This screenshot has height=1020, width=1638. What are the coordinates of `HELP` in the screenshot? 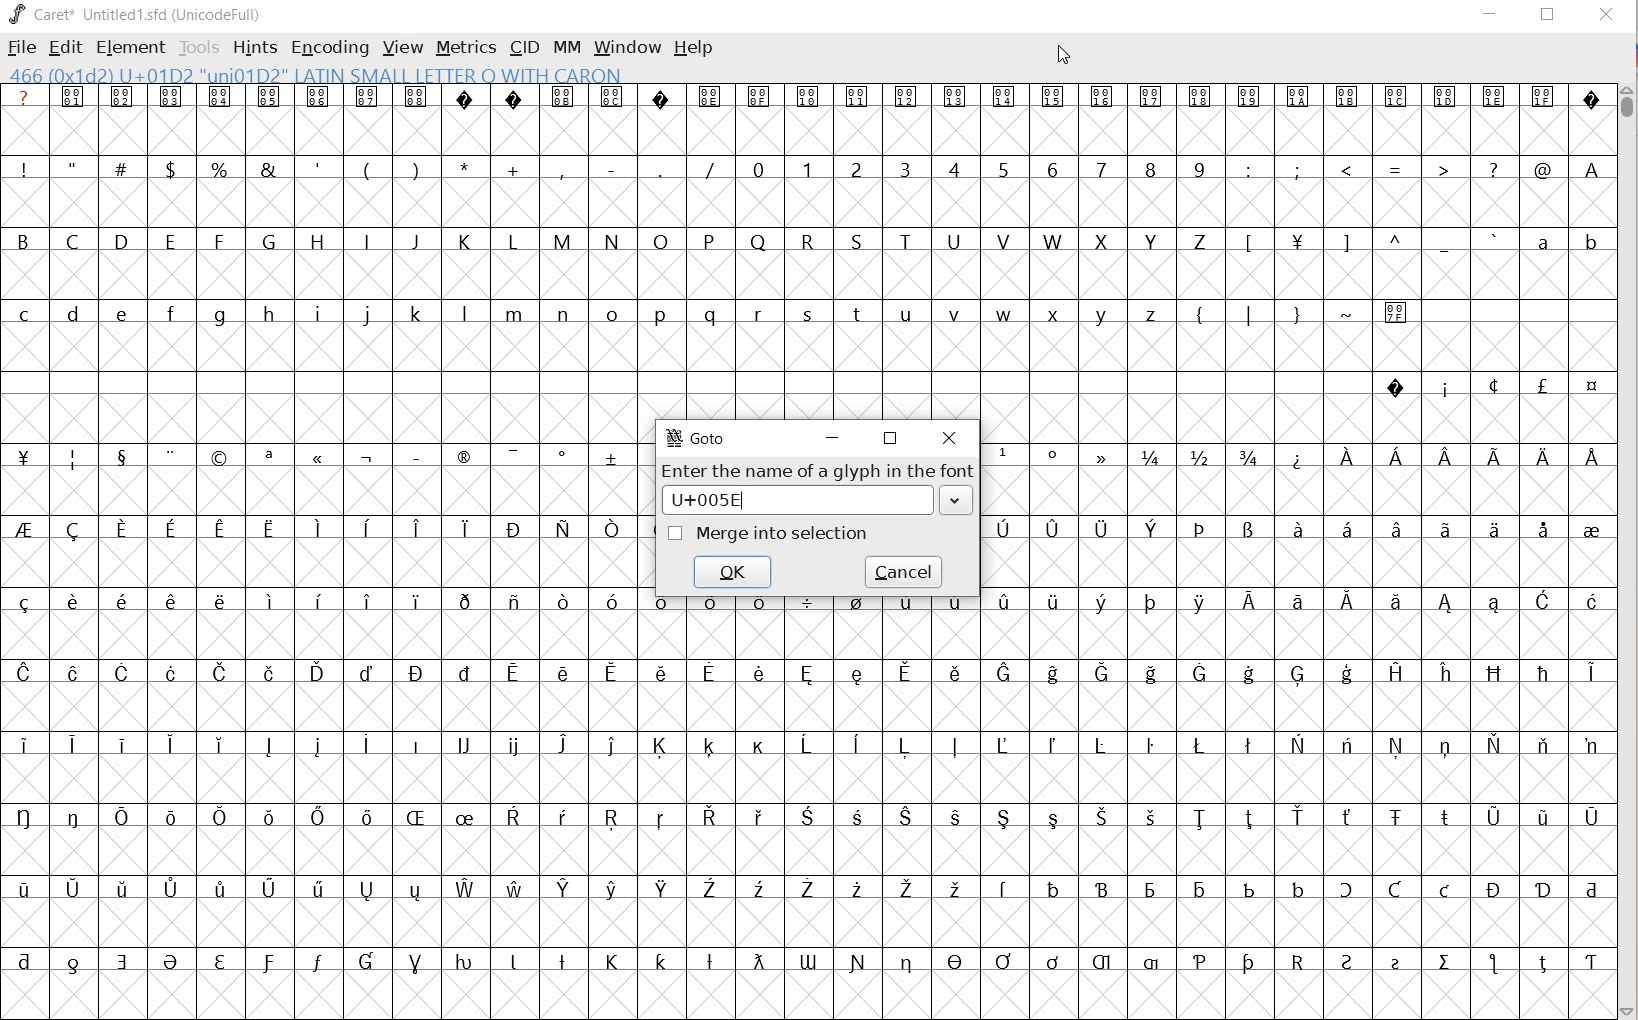 It's located at (694, 47).